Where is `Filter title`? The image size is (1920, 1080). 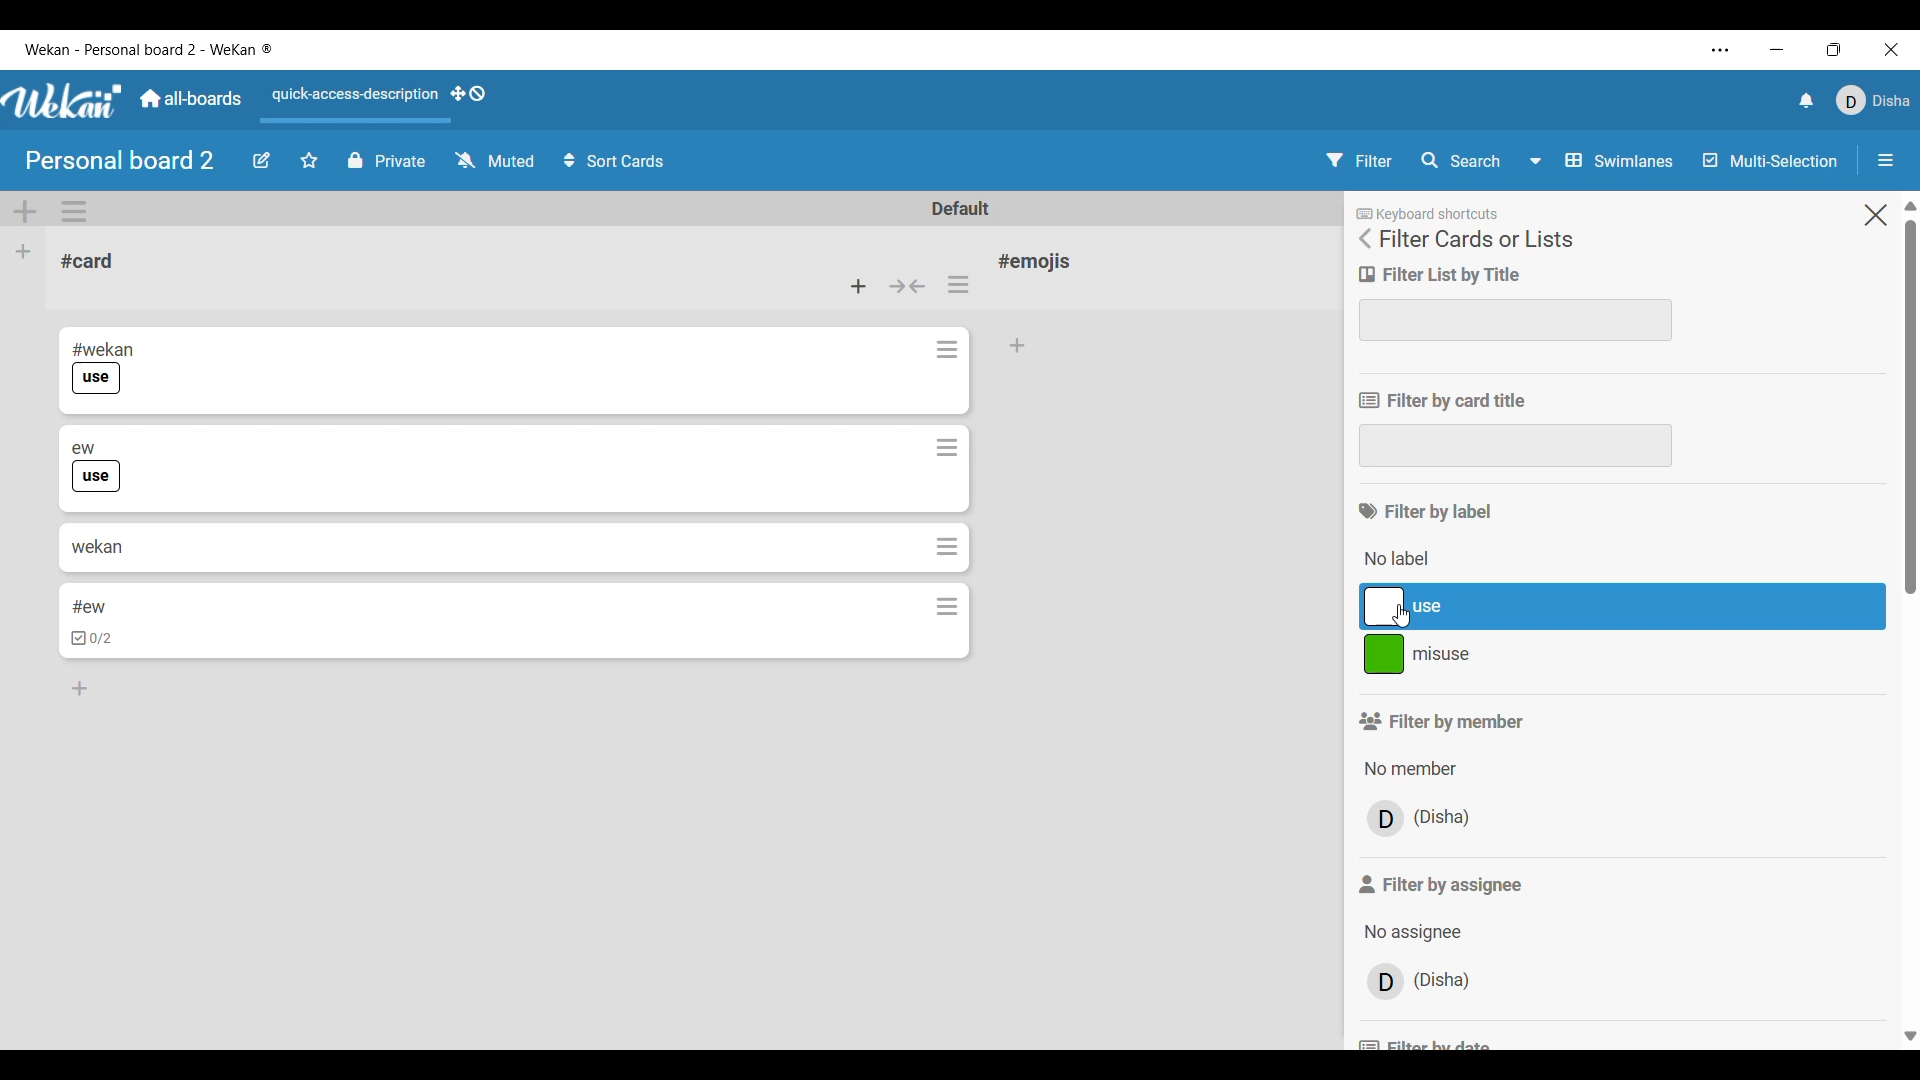
Filter title is located at coordinates (1441, 275).